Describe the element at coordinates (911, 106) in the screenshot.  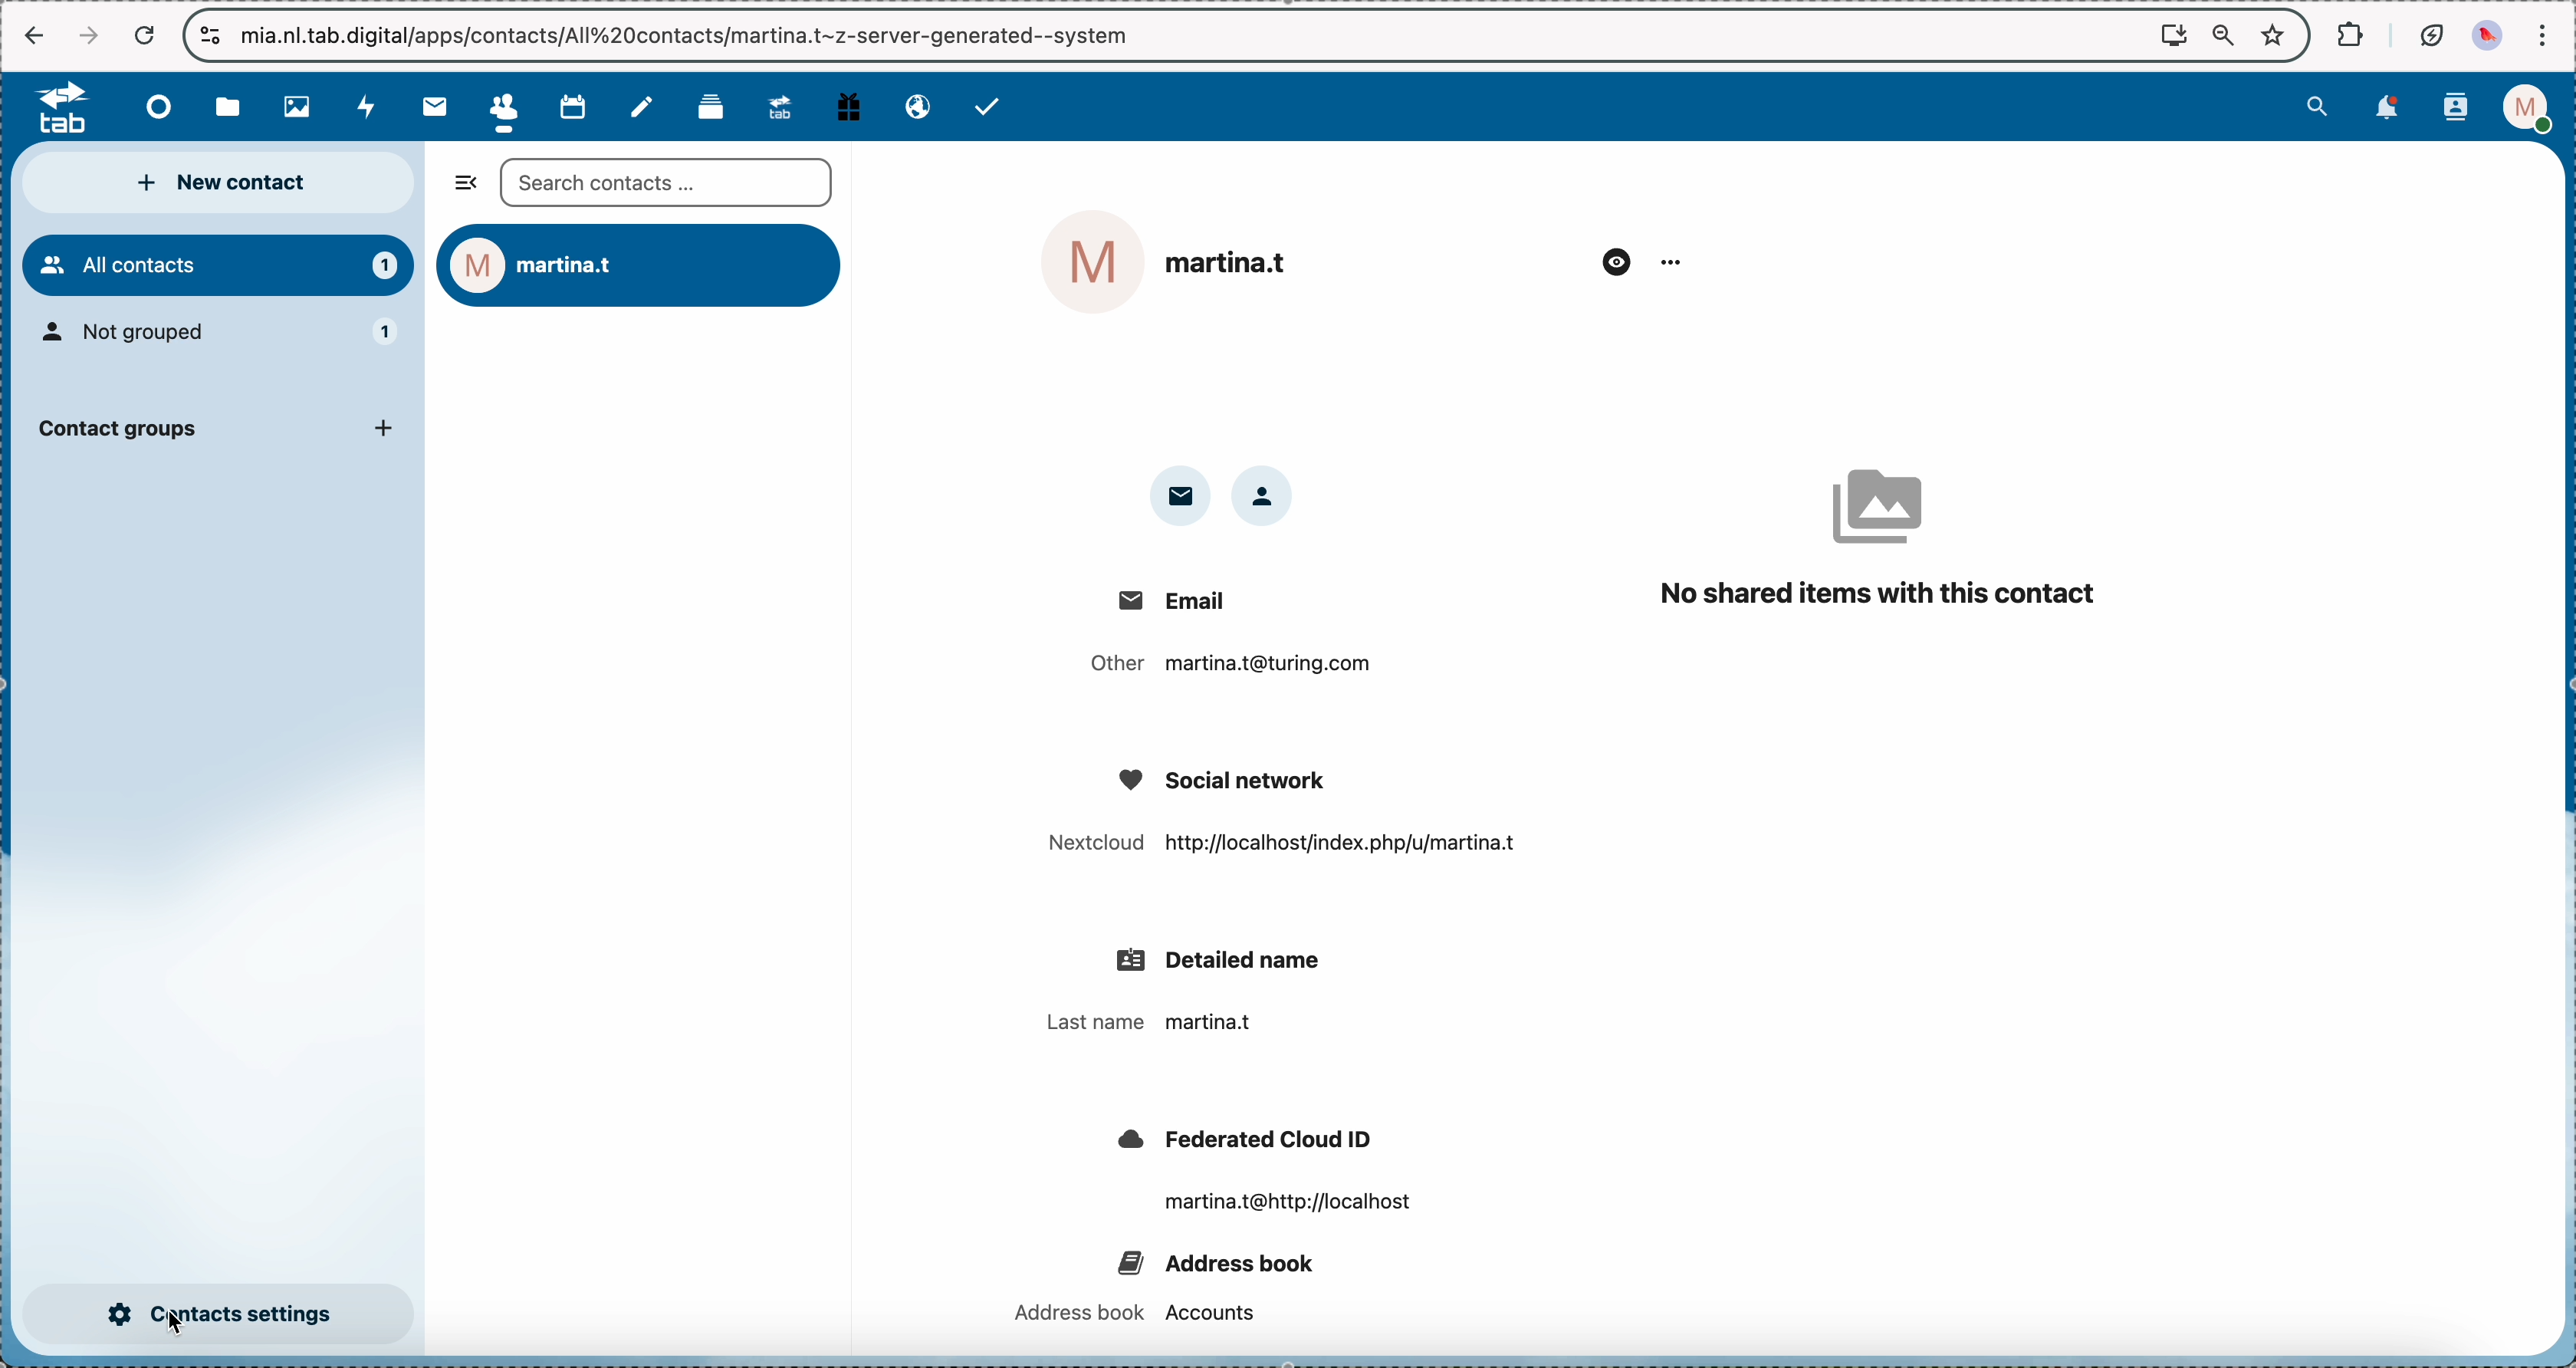
I see `email` at that location.